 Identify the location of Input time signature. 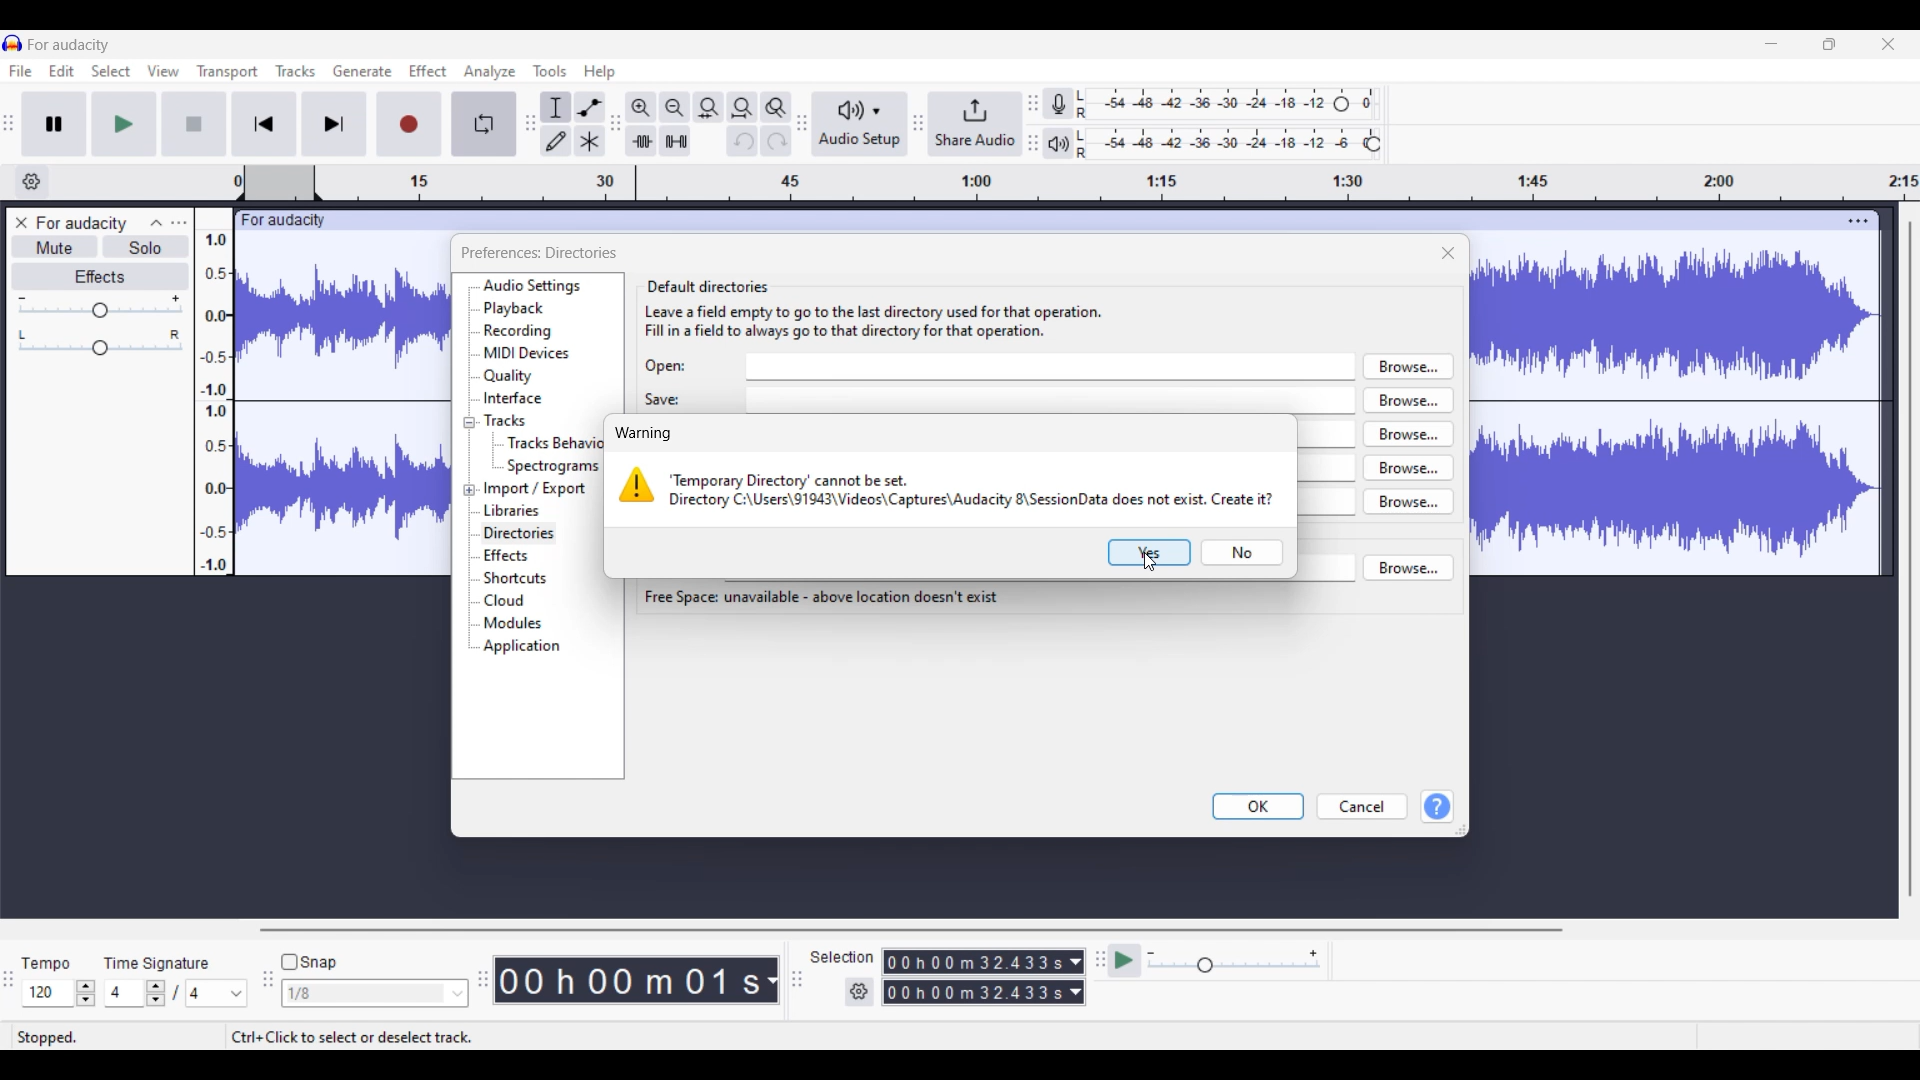
(124, 993).